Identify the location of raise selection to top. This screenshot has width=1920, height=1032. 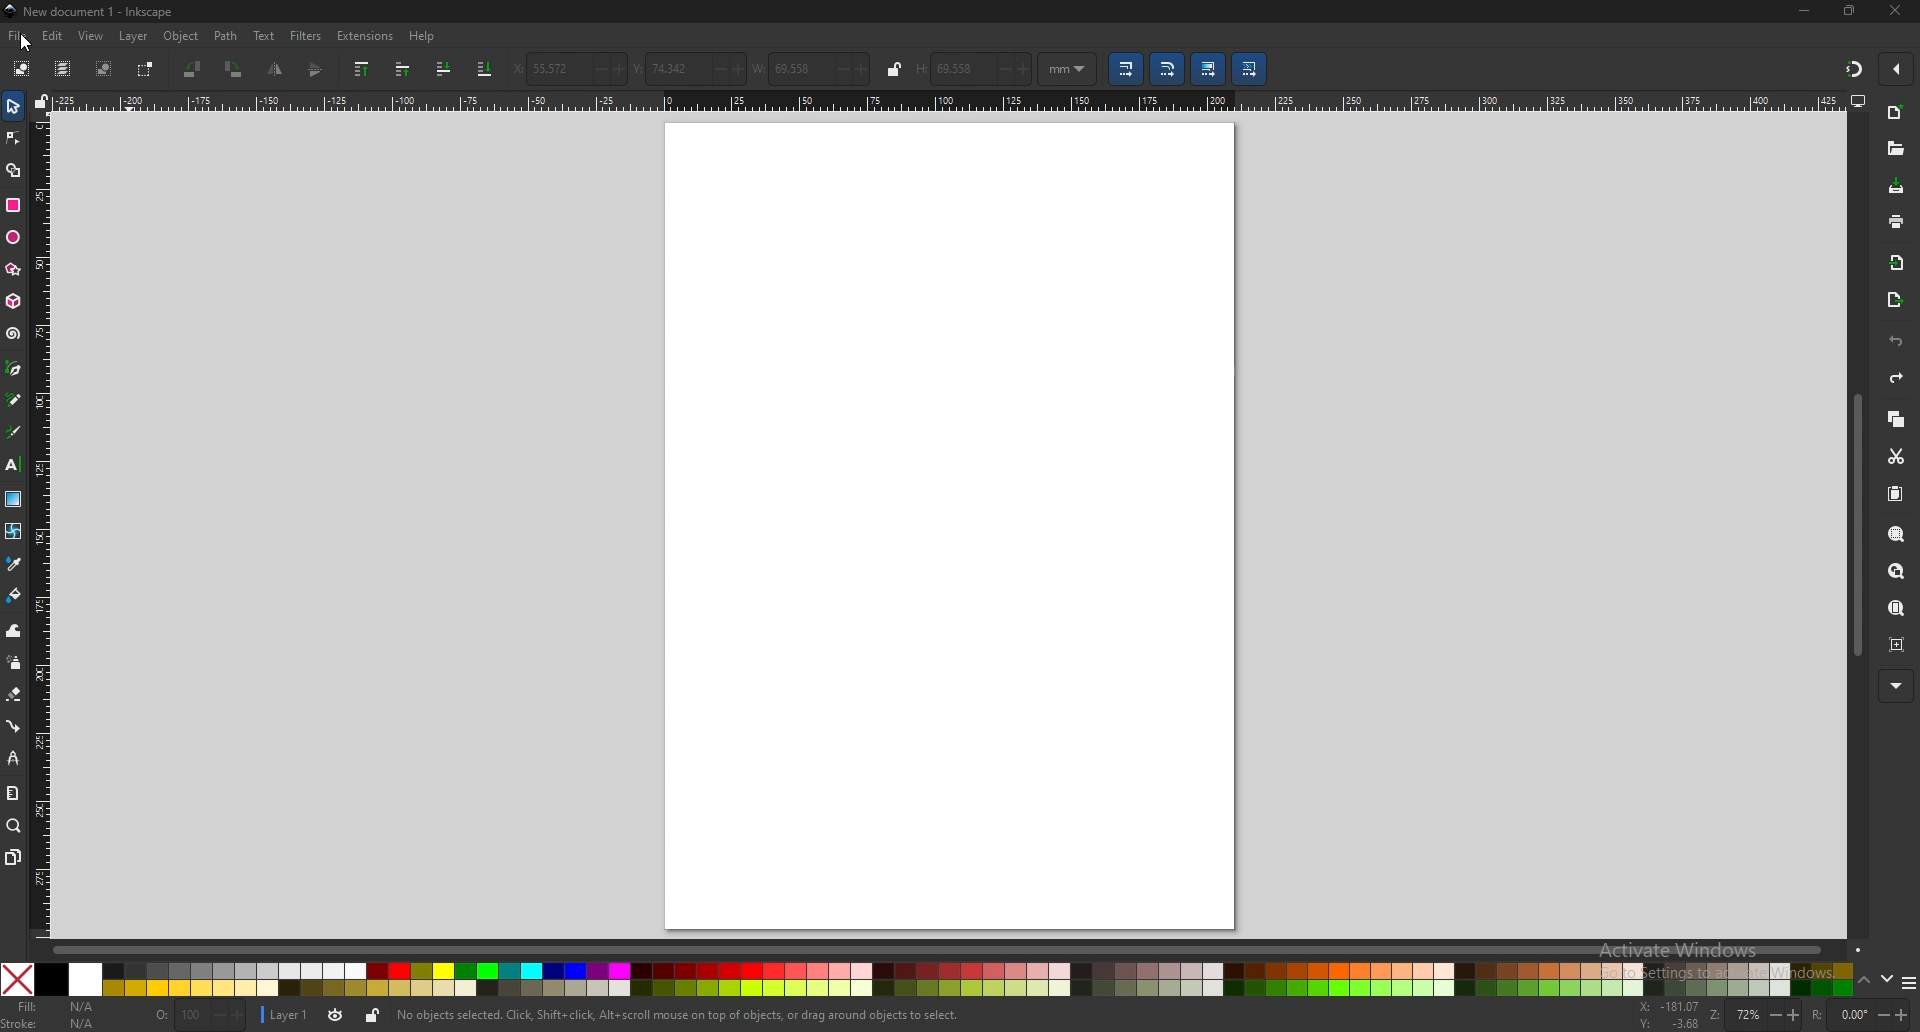
(362, 69).